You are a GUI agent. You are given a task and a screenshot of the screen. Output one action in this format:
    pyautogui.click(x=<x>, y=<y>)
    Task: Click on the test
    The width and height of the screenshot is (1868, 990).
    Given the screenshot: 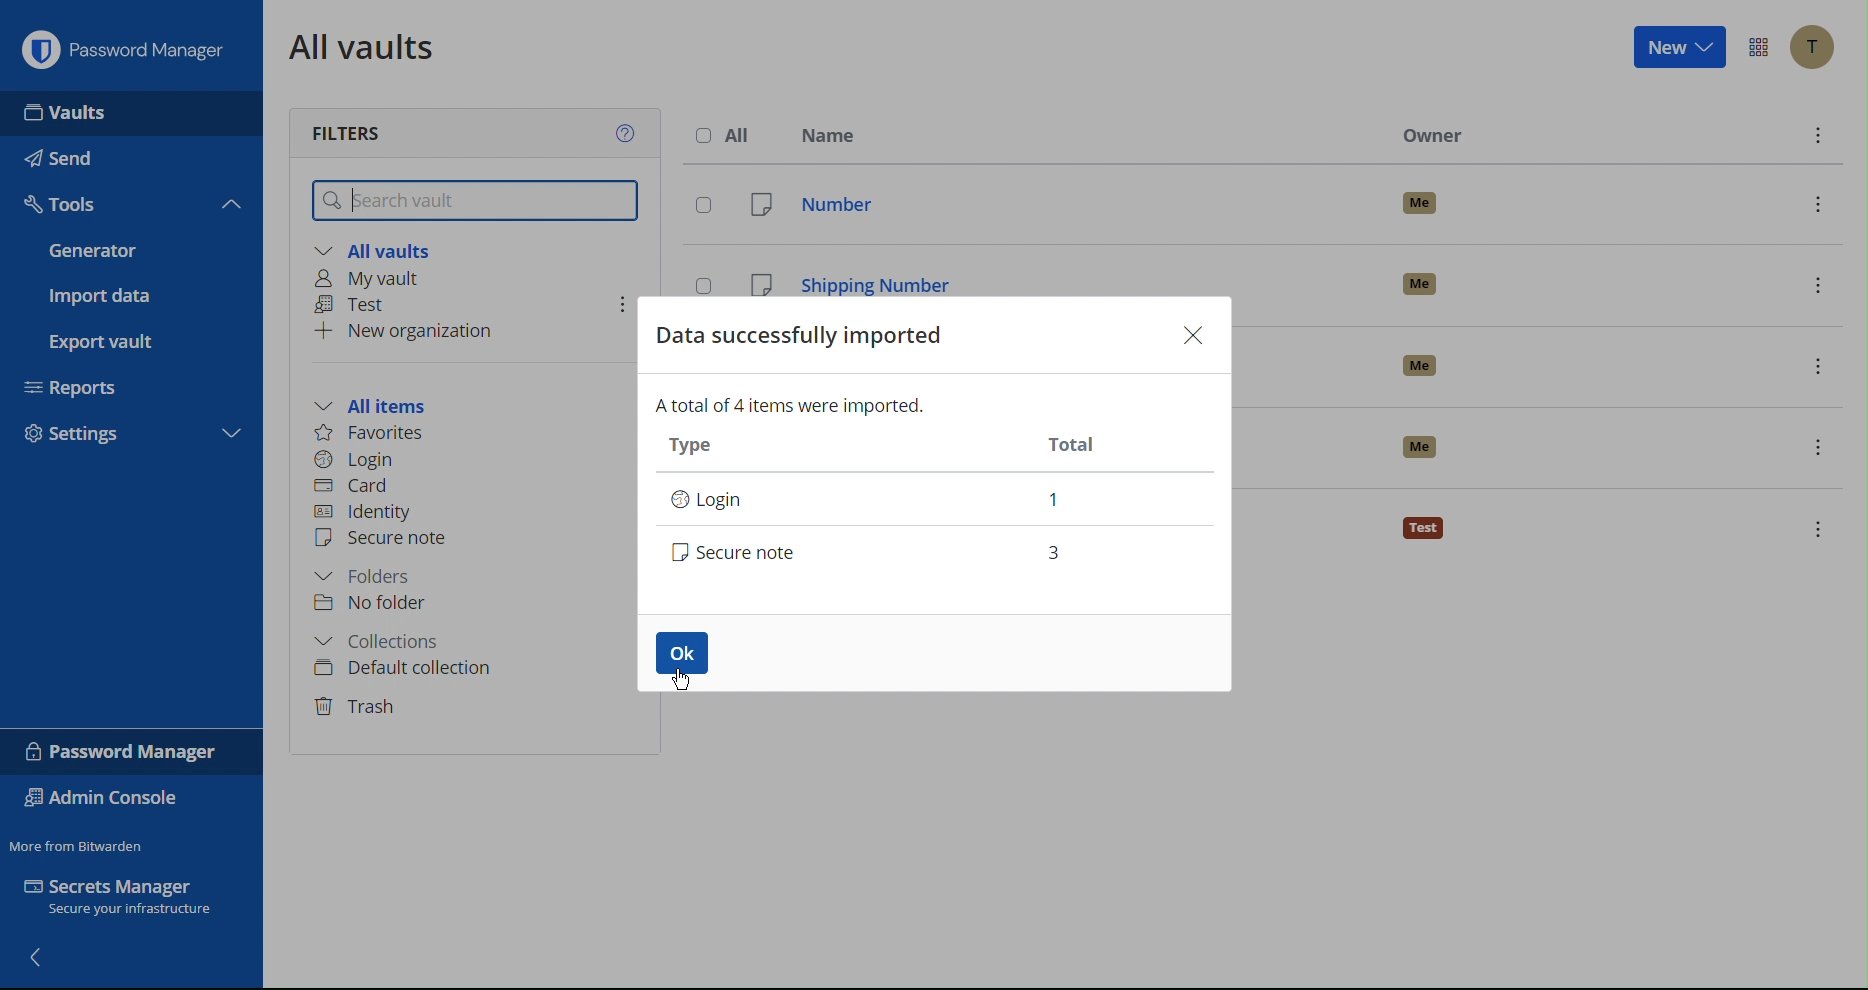 What is the action you would take?
    pyautogui.click(x=1307, y=449)
    